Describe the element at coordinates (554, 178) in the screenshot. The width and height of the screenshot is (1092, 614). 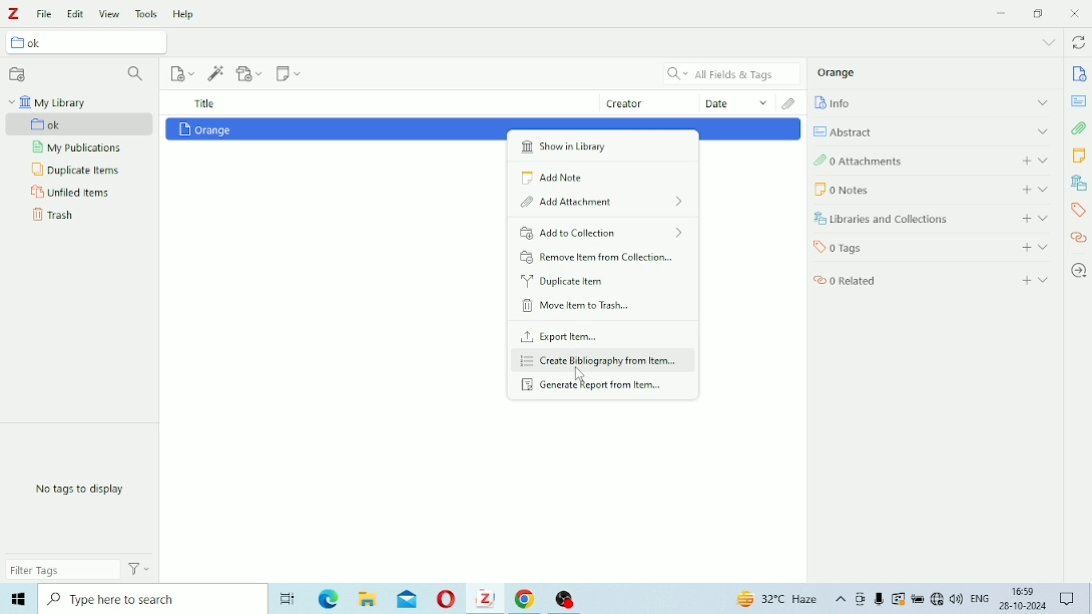
I see `Add Note` at that location.